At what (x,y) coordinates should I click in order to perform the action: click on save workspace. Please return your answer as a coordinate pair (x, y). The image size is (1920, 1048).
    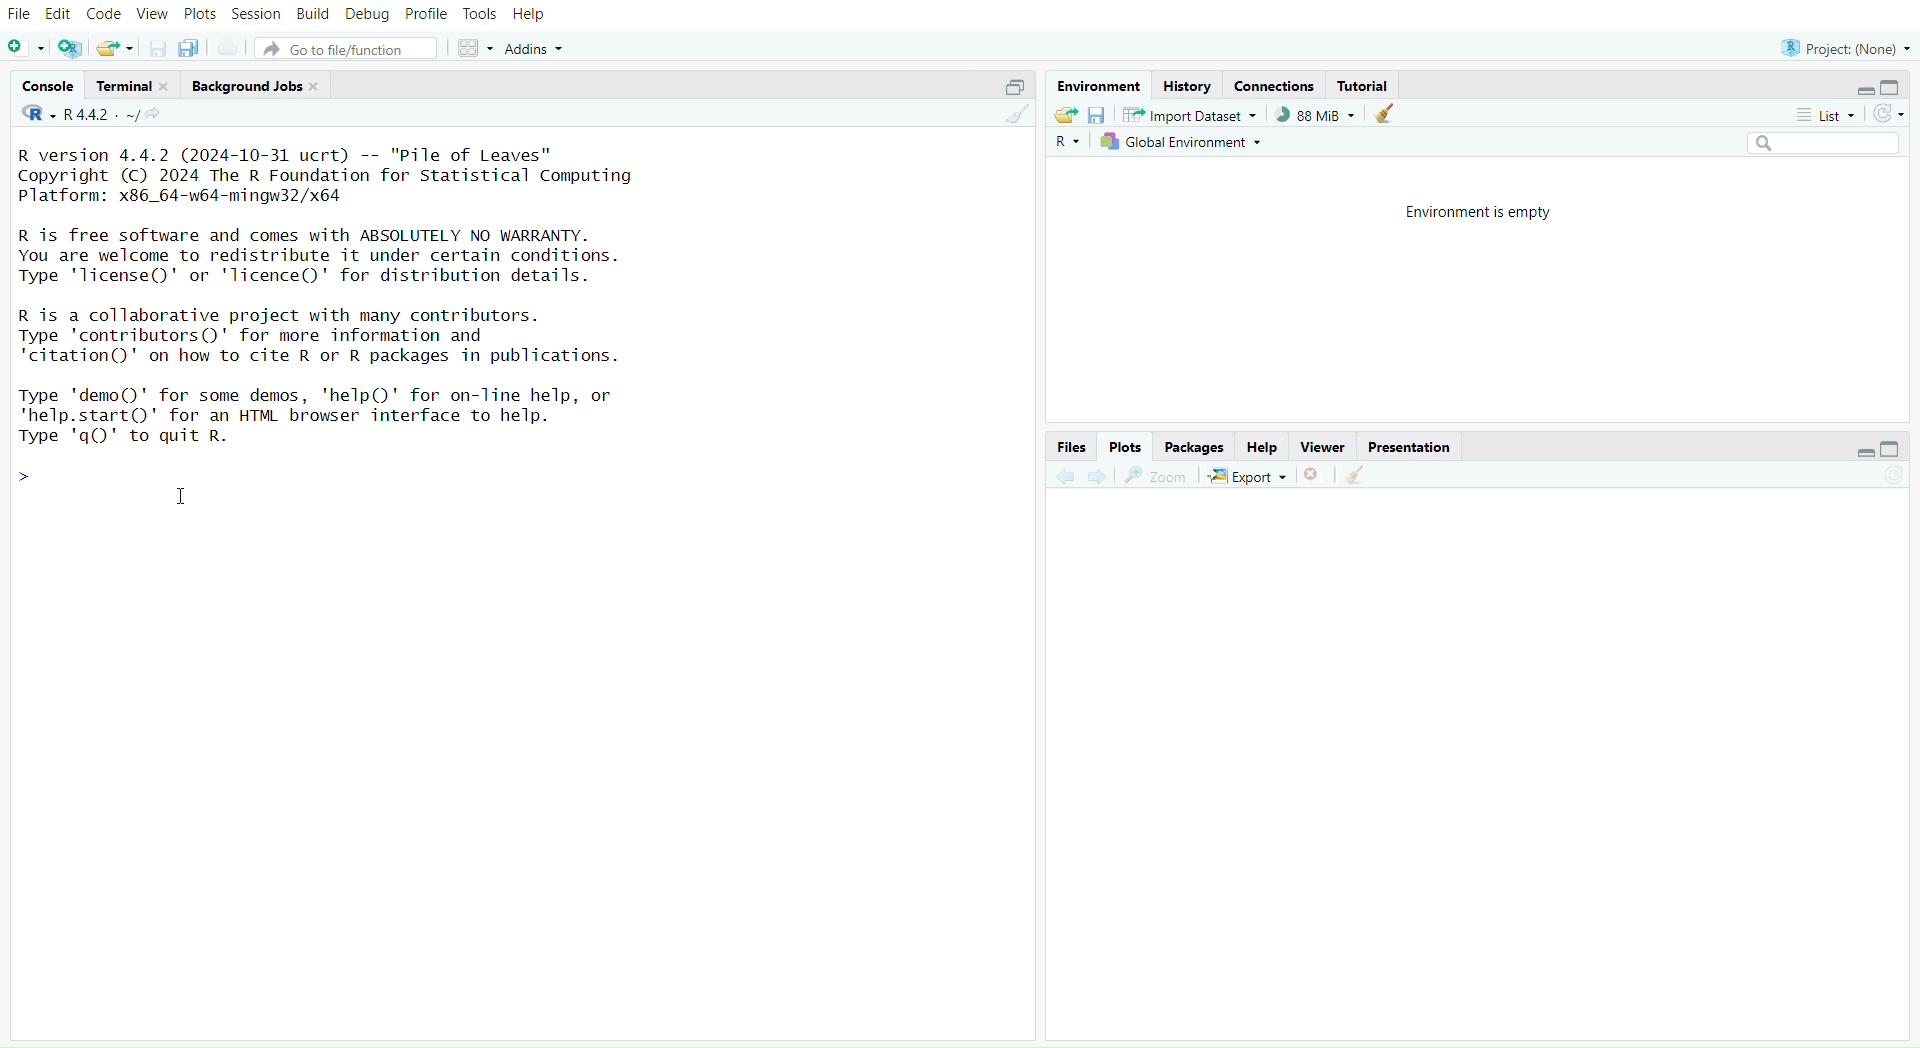
    Looking at the image, I should click on (1097, 118).